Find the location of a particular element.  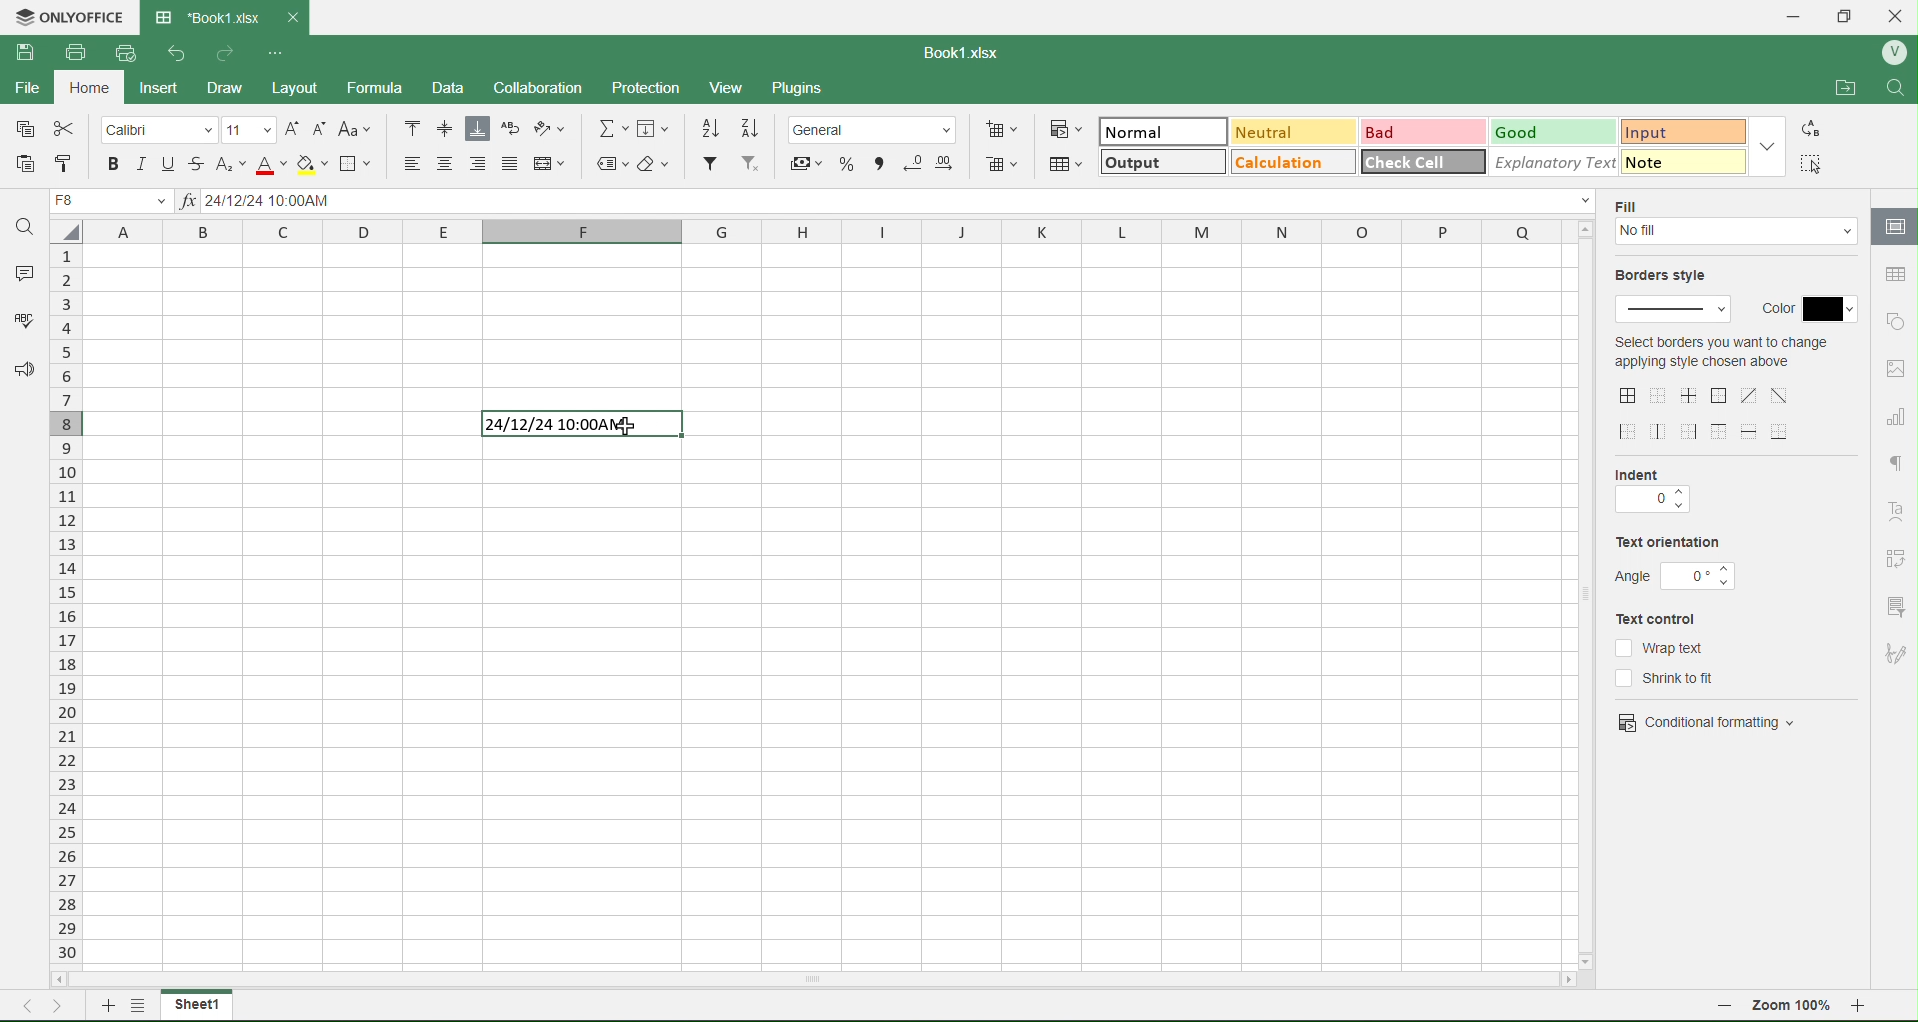

Find is located at coordinates (26, 226).